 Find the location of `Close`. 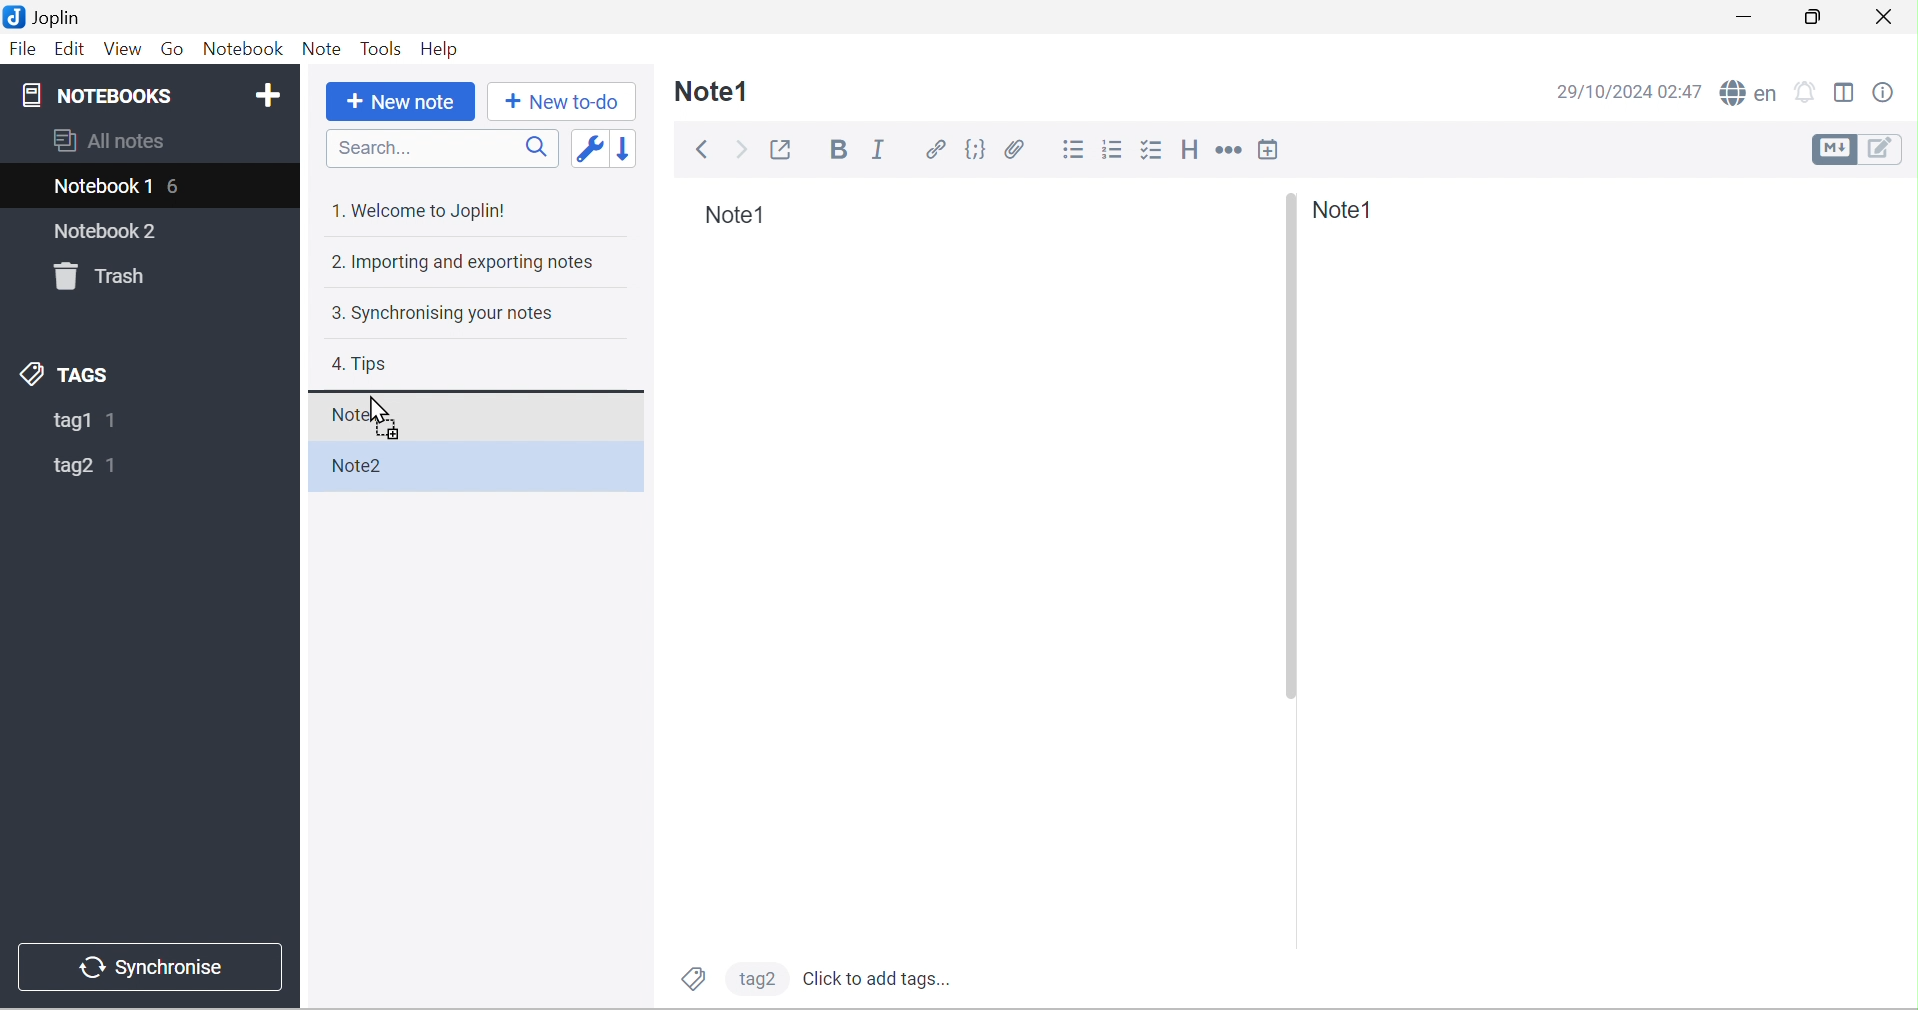

Close is located at coordinates (1889, 18).